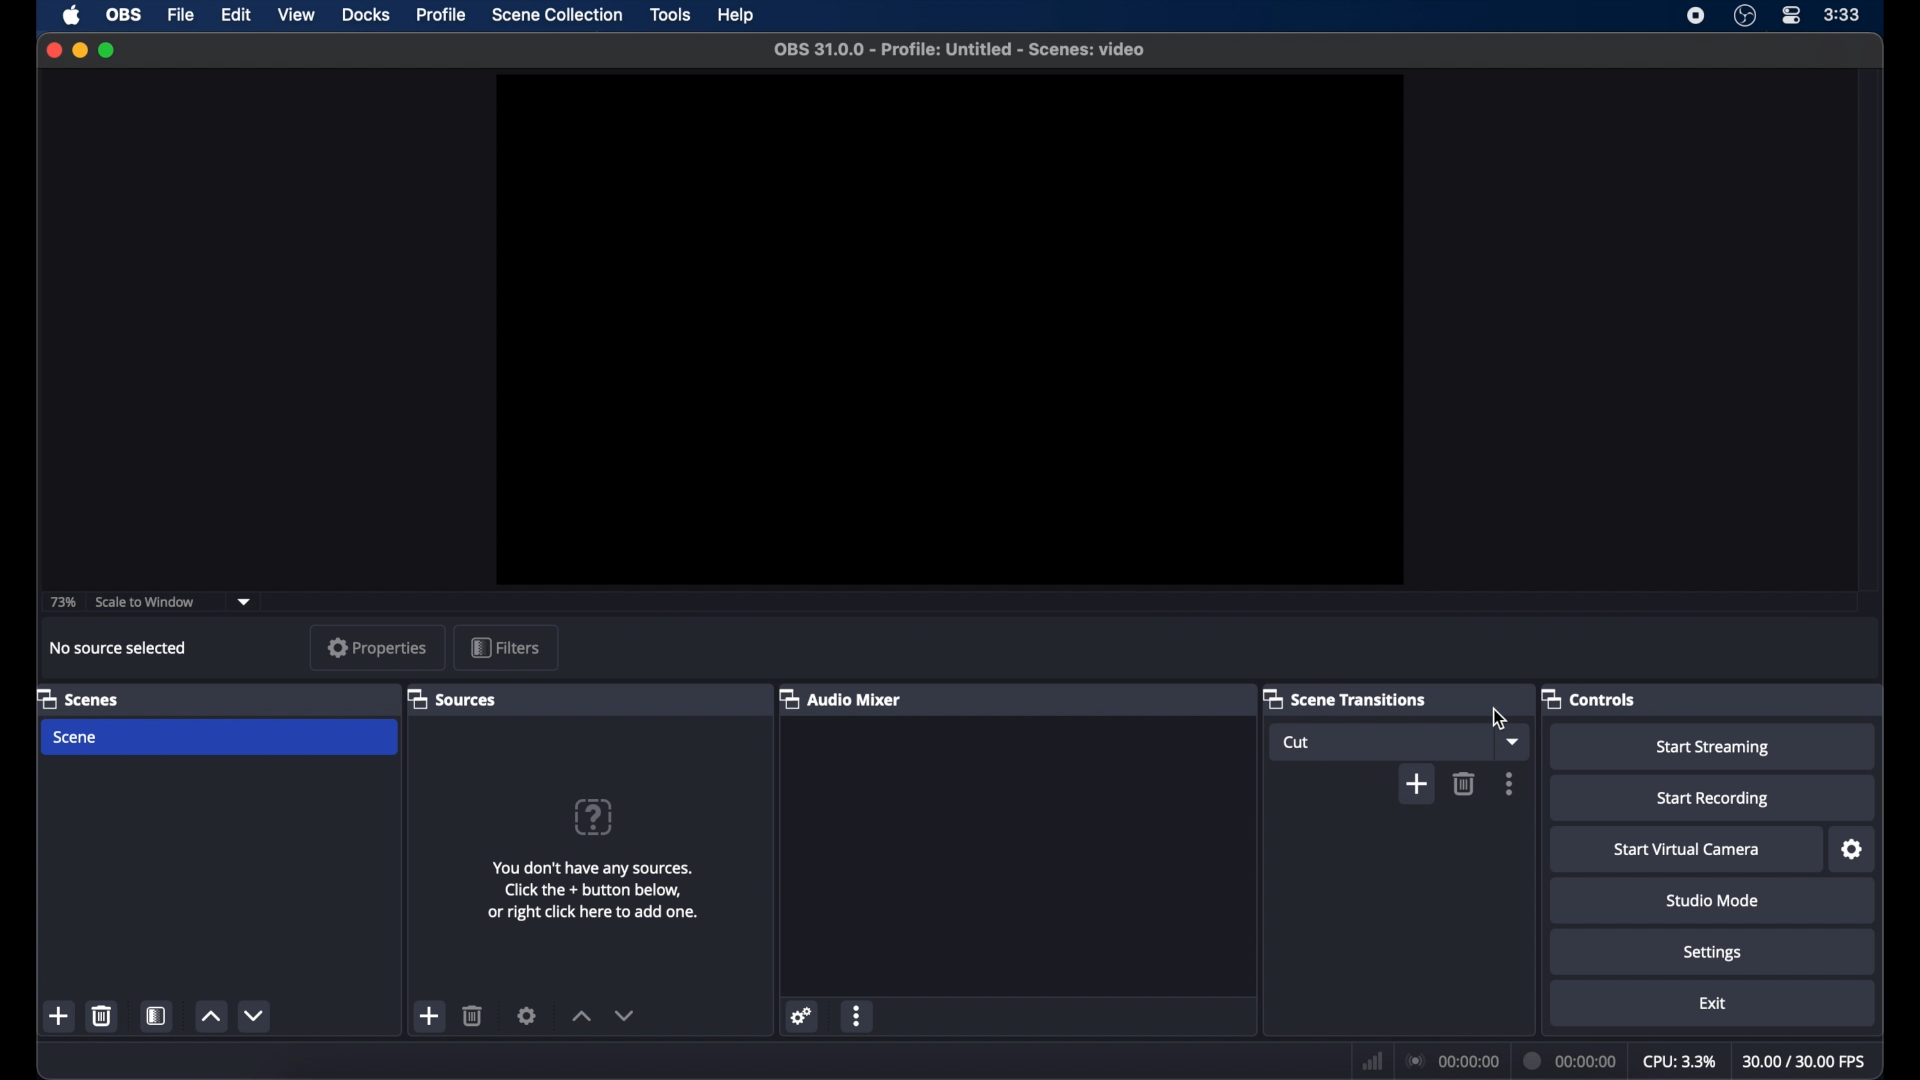 Image resolution: width=1920 pixels, height=1080 pixels. Describe the element at coordinates (144, 603) in the screenshot. I see `scale to window` at that location.